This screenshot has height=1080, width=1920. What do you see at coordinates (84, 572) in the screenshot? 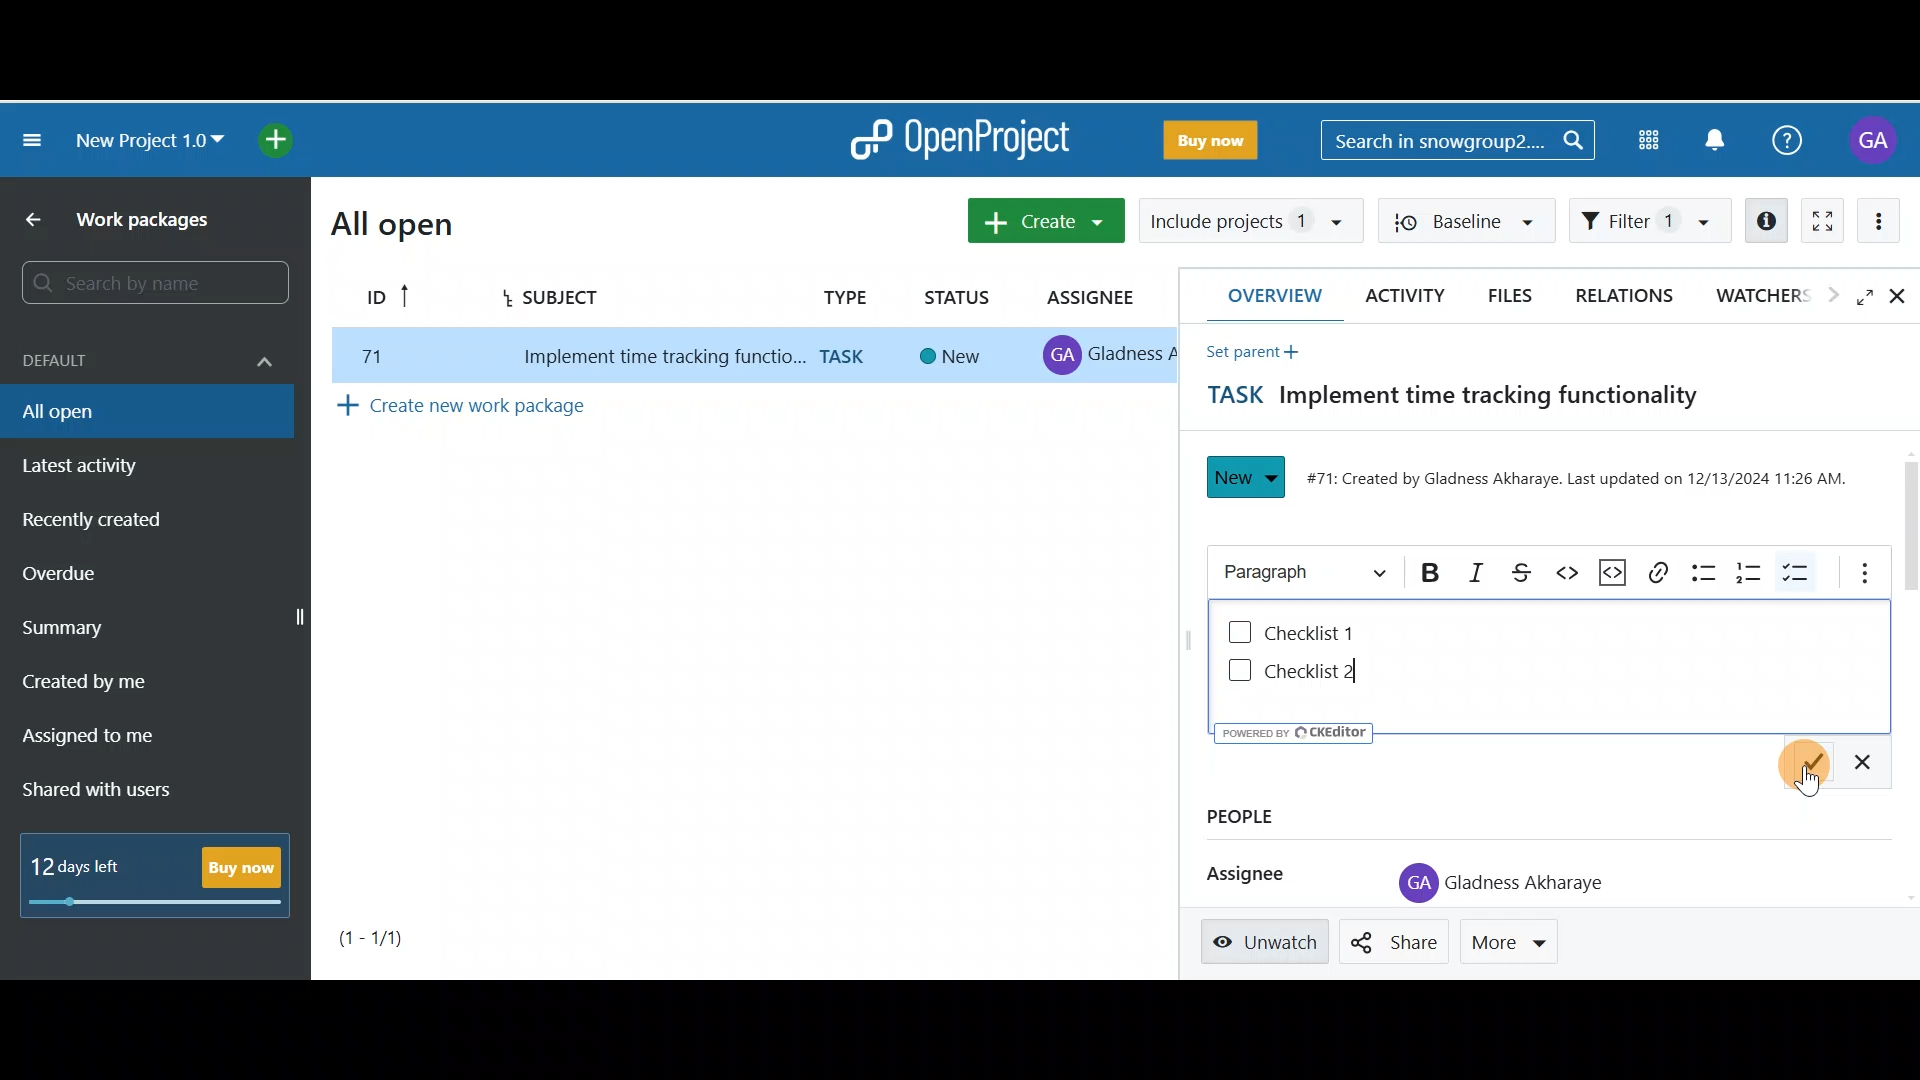
I see `Overdue` at bounding box center [84, 572].